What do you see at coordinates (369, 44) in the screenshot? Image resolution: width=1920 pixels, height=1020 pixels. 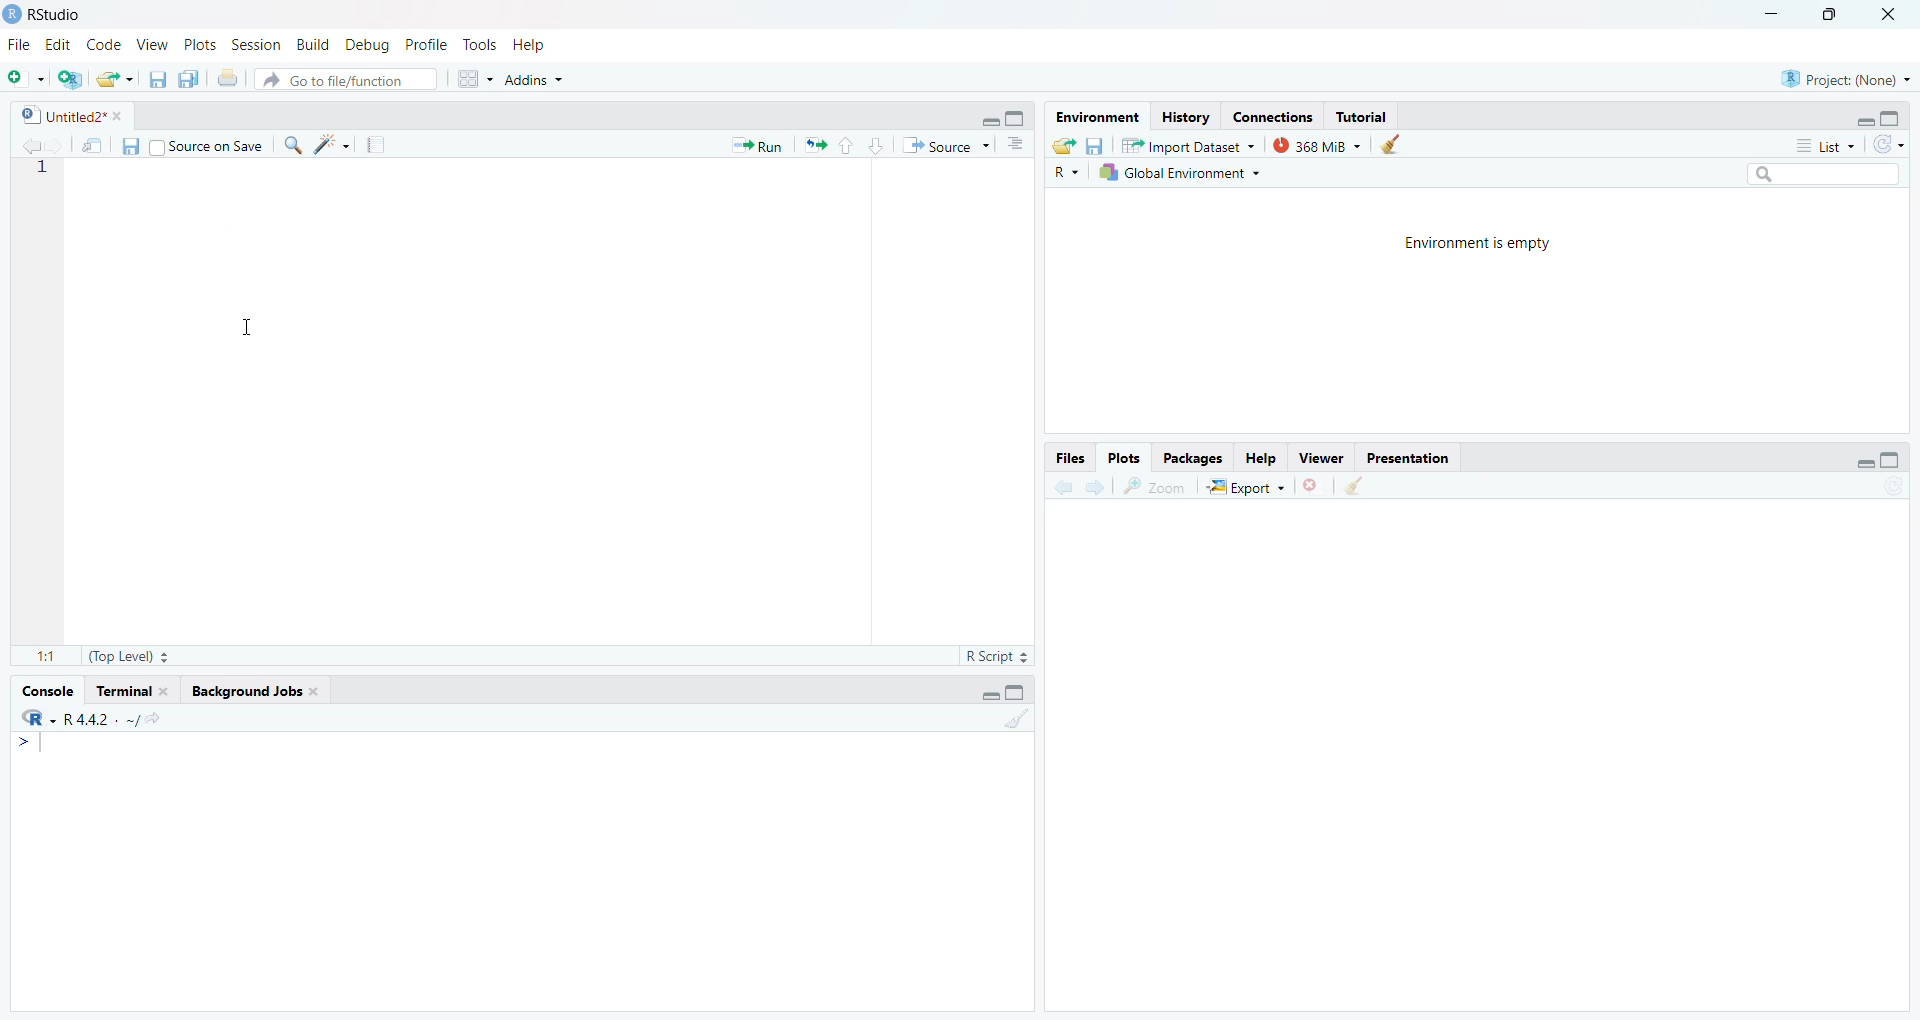 I see `Debug` at bounding box center [369, 44].